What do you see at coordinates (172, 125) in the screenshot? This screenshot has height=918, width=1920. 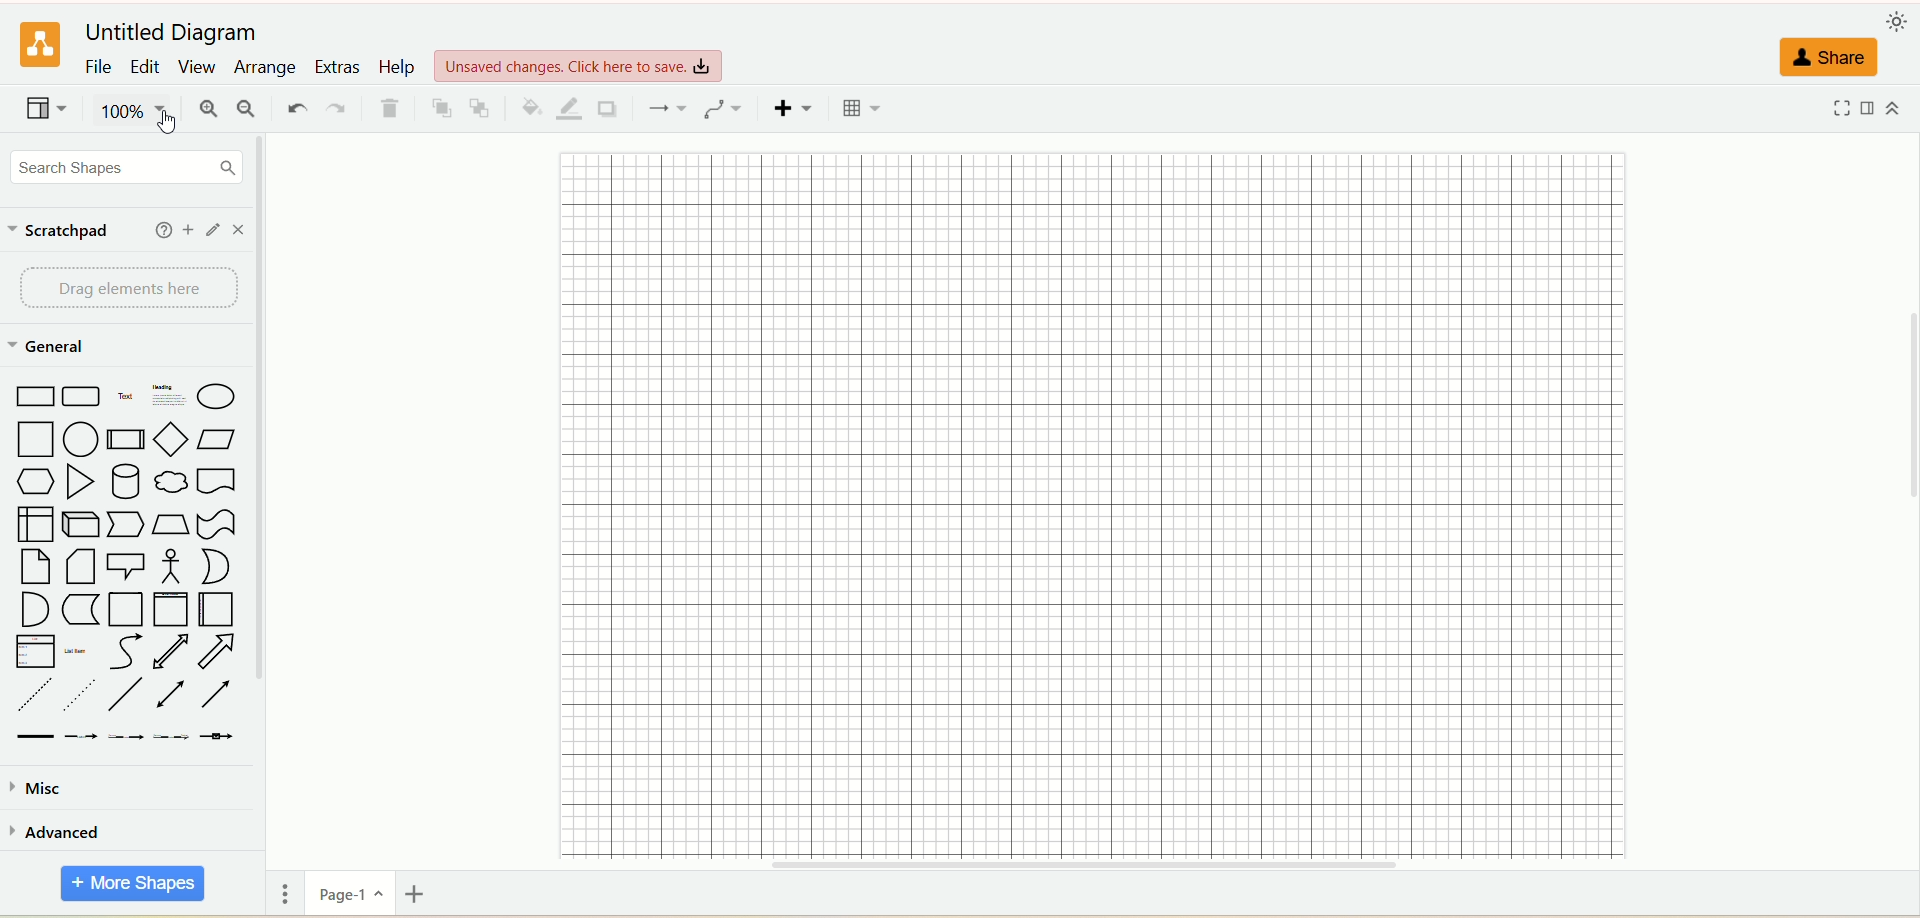 I see `cursor` at bounding box center [172, 125].